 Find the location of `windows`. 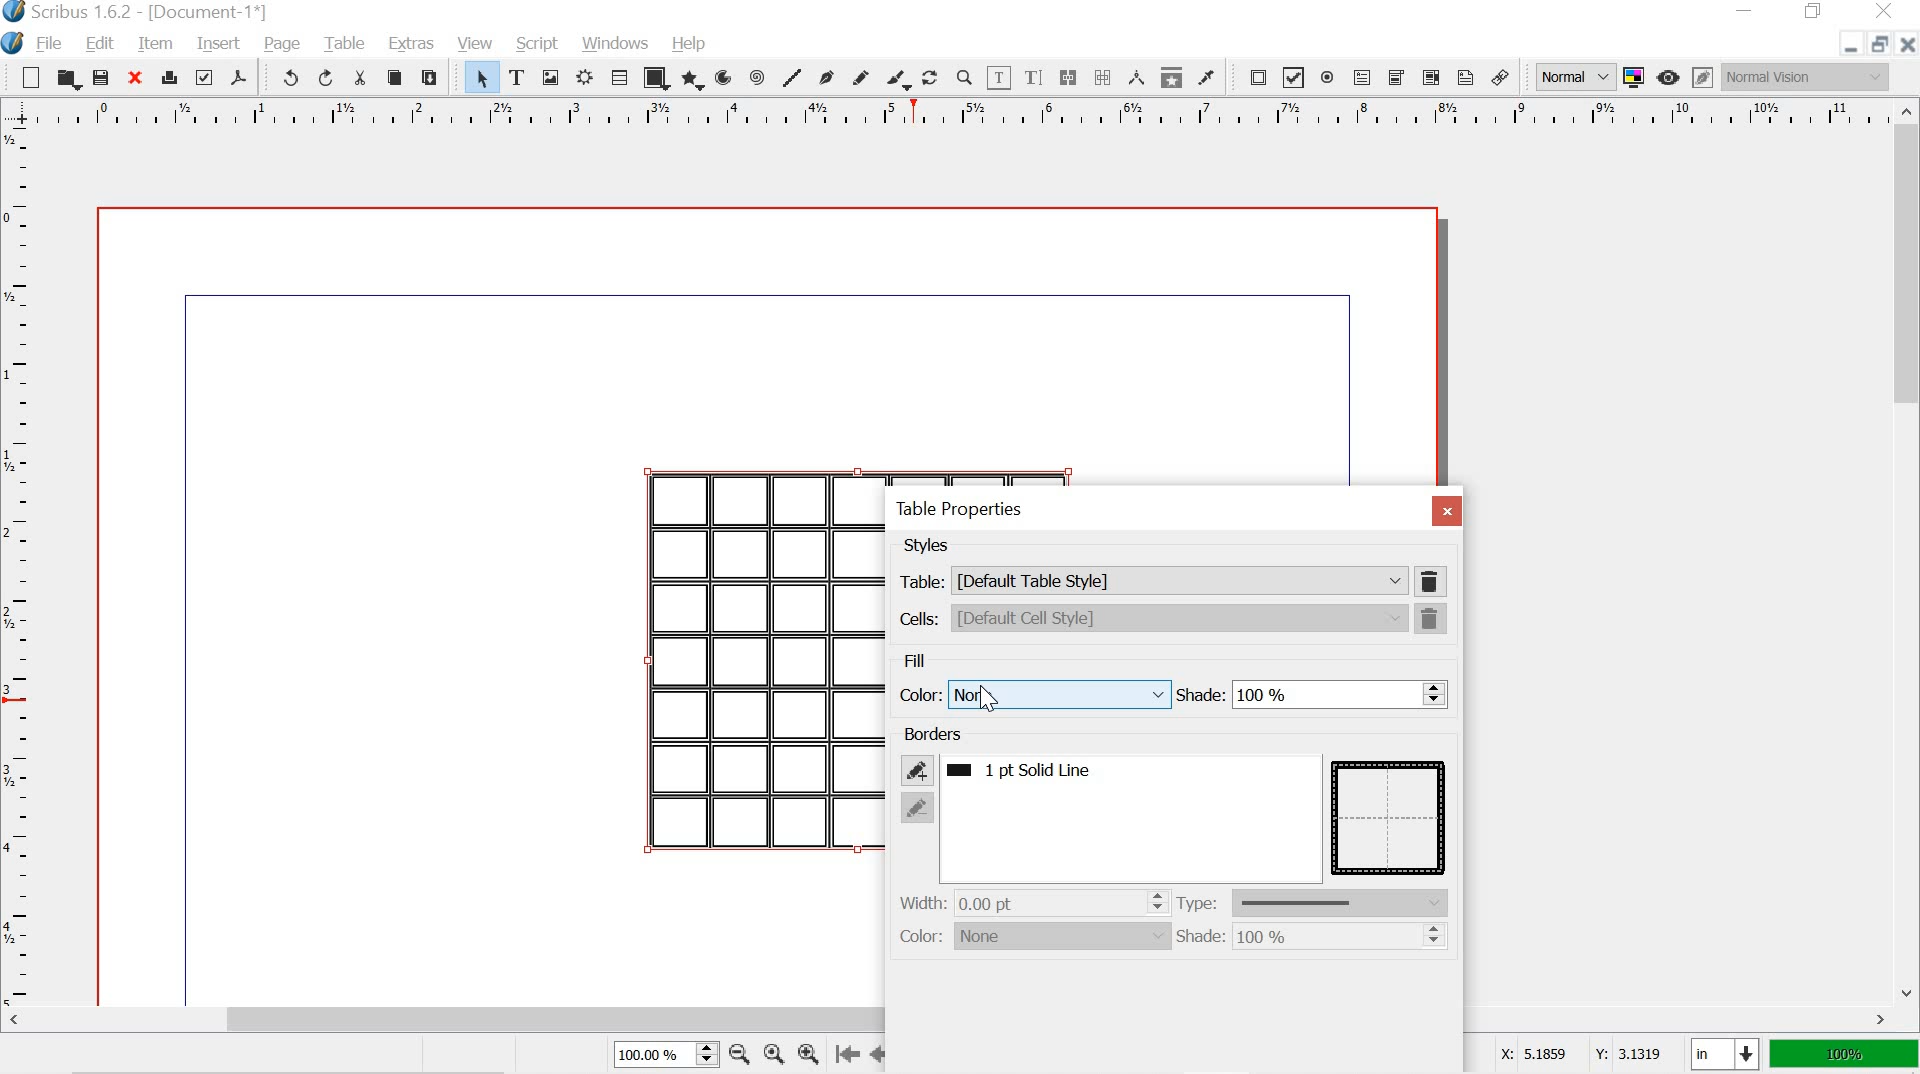

windows is located at coordinates (618, 44).